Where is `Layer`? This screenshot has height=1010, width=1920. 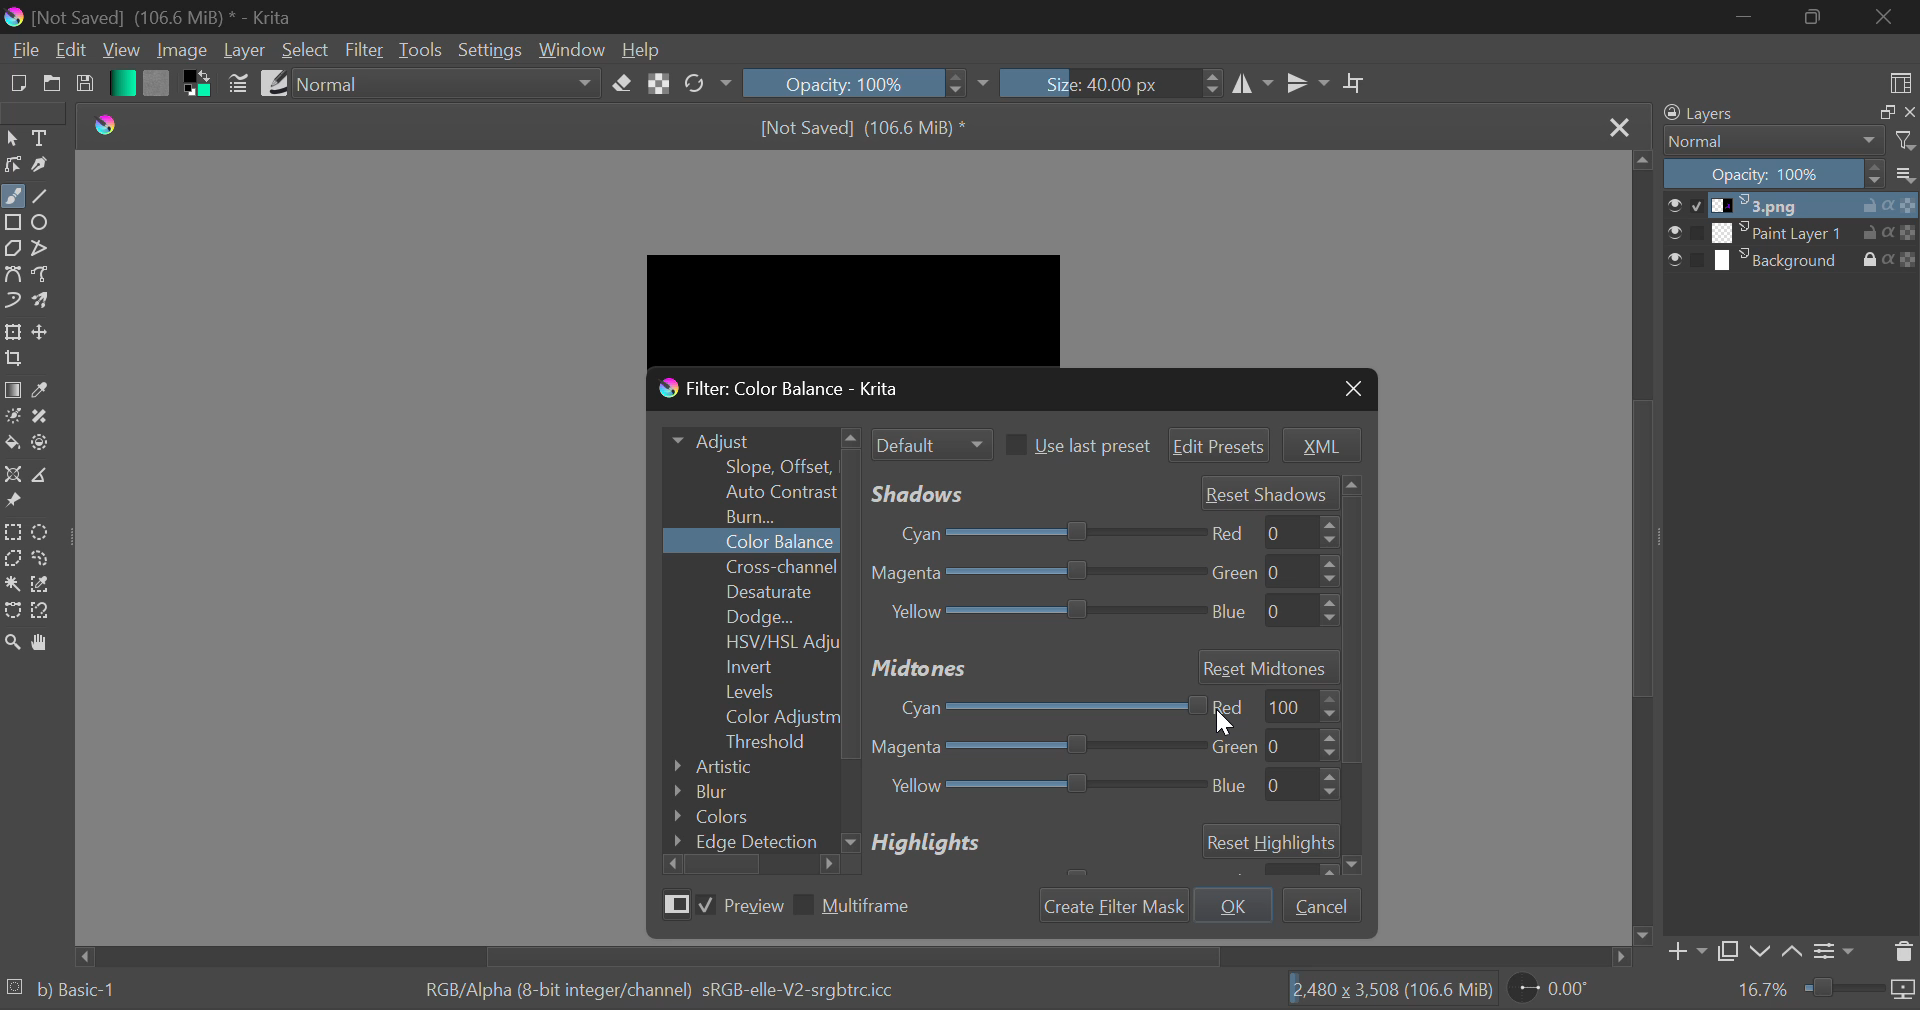 Layer is located at coordinates (245, 52).